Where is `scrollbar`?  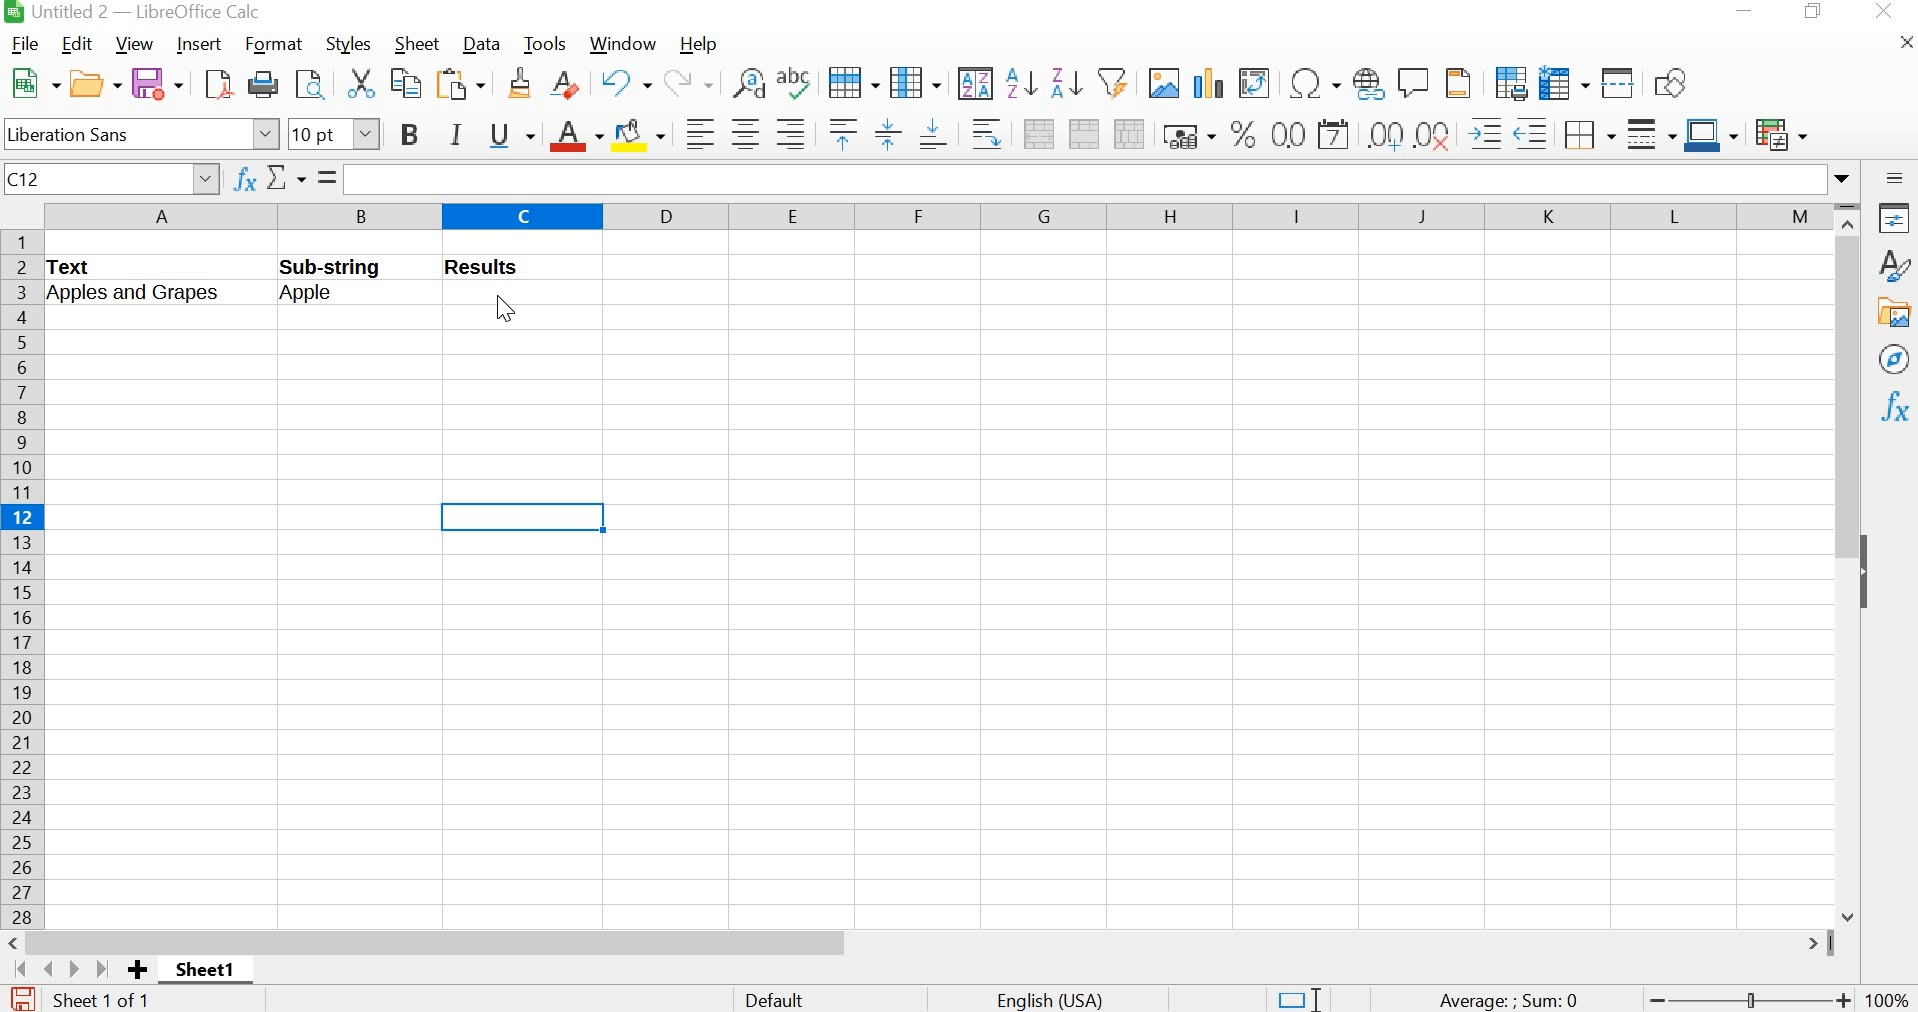
scrollbar is located at coordinates (1849, 563).